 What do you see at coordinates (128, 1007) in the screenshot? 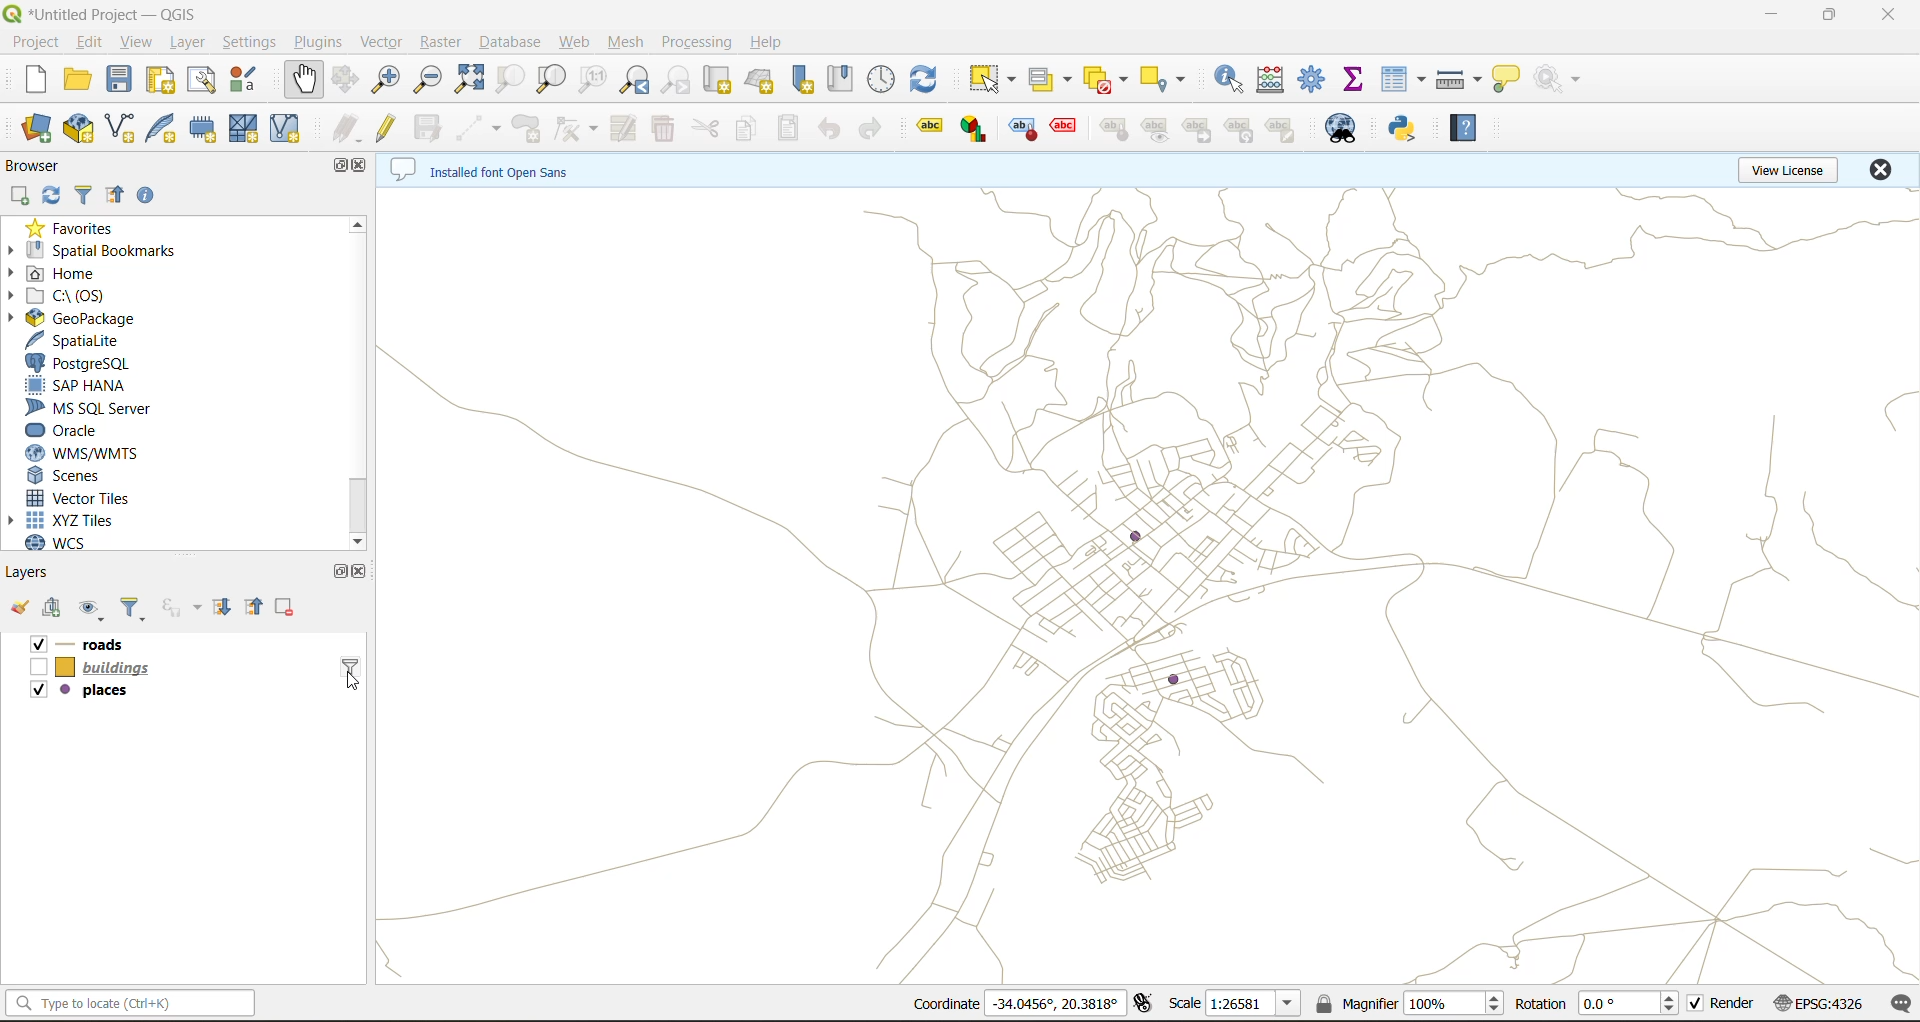
I see `status bar` at bounding box center [128, 1007].